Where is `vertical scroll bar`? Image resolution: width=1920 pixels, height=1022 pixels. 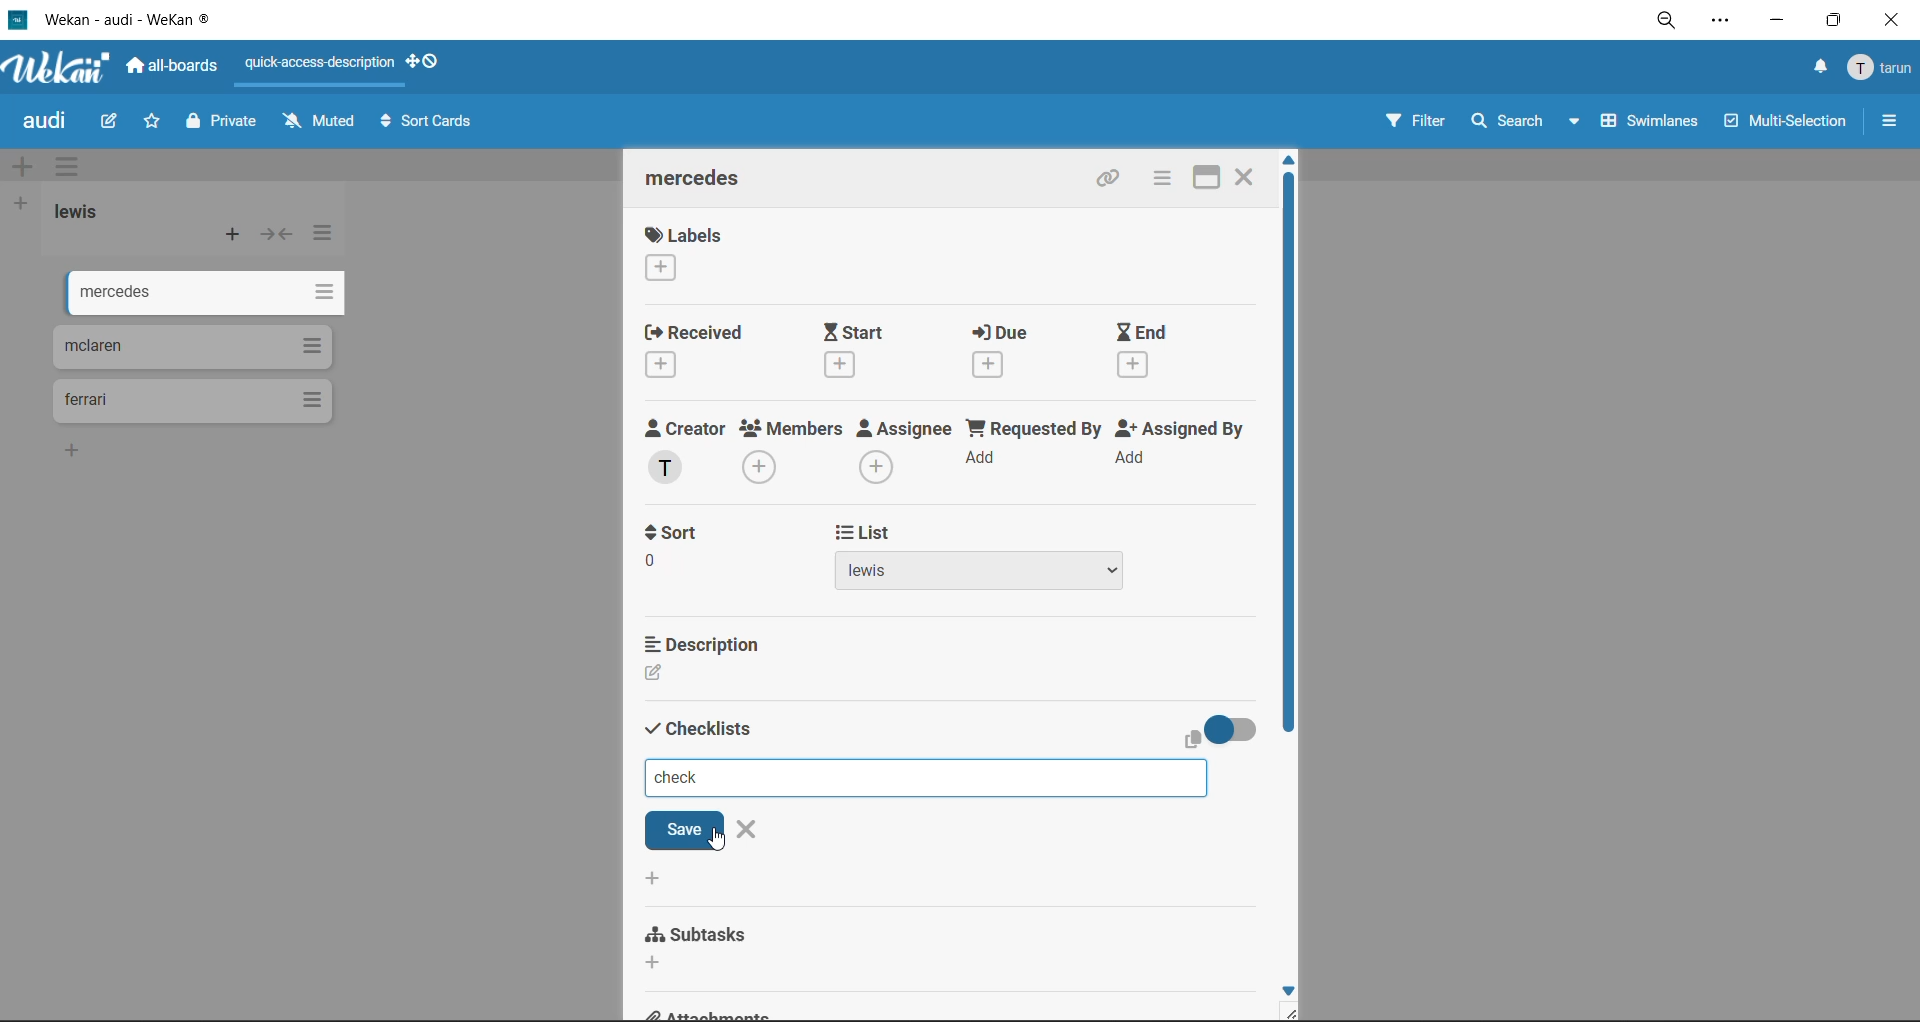
vertical scroll bar is located at coordinates (1288, 456).